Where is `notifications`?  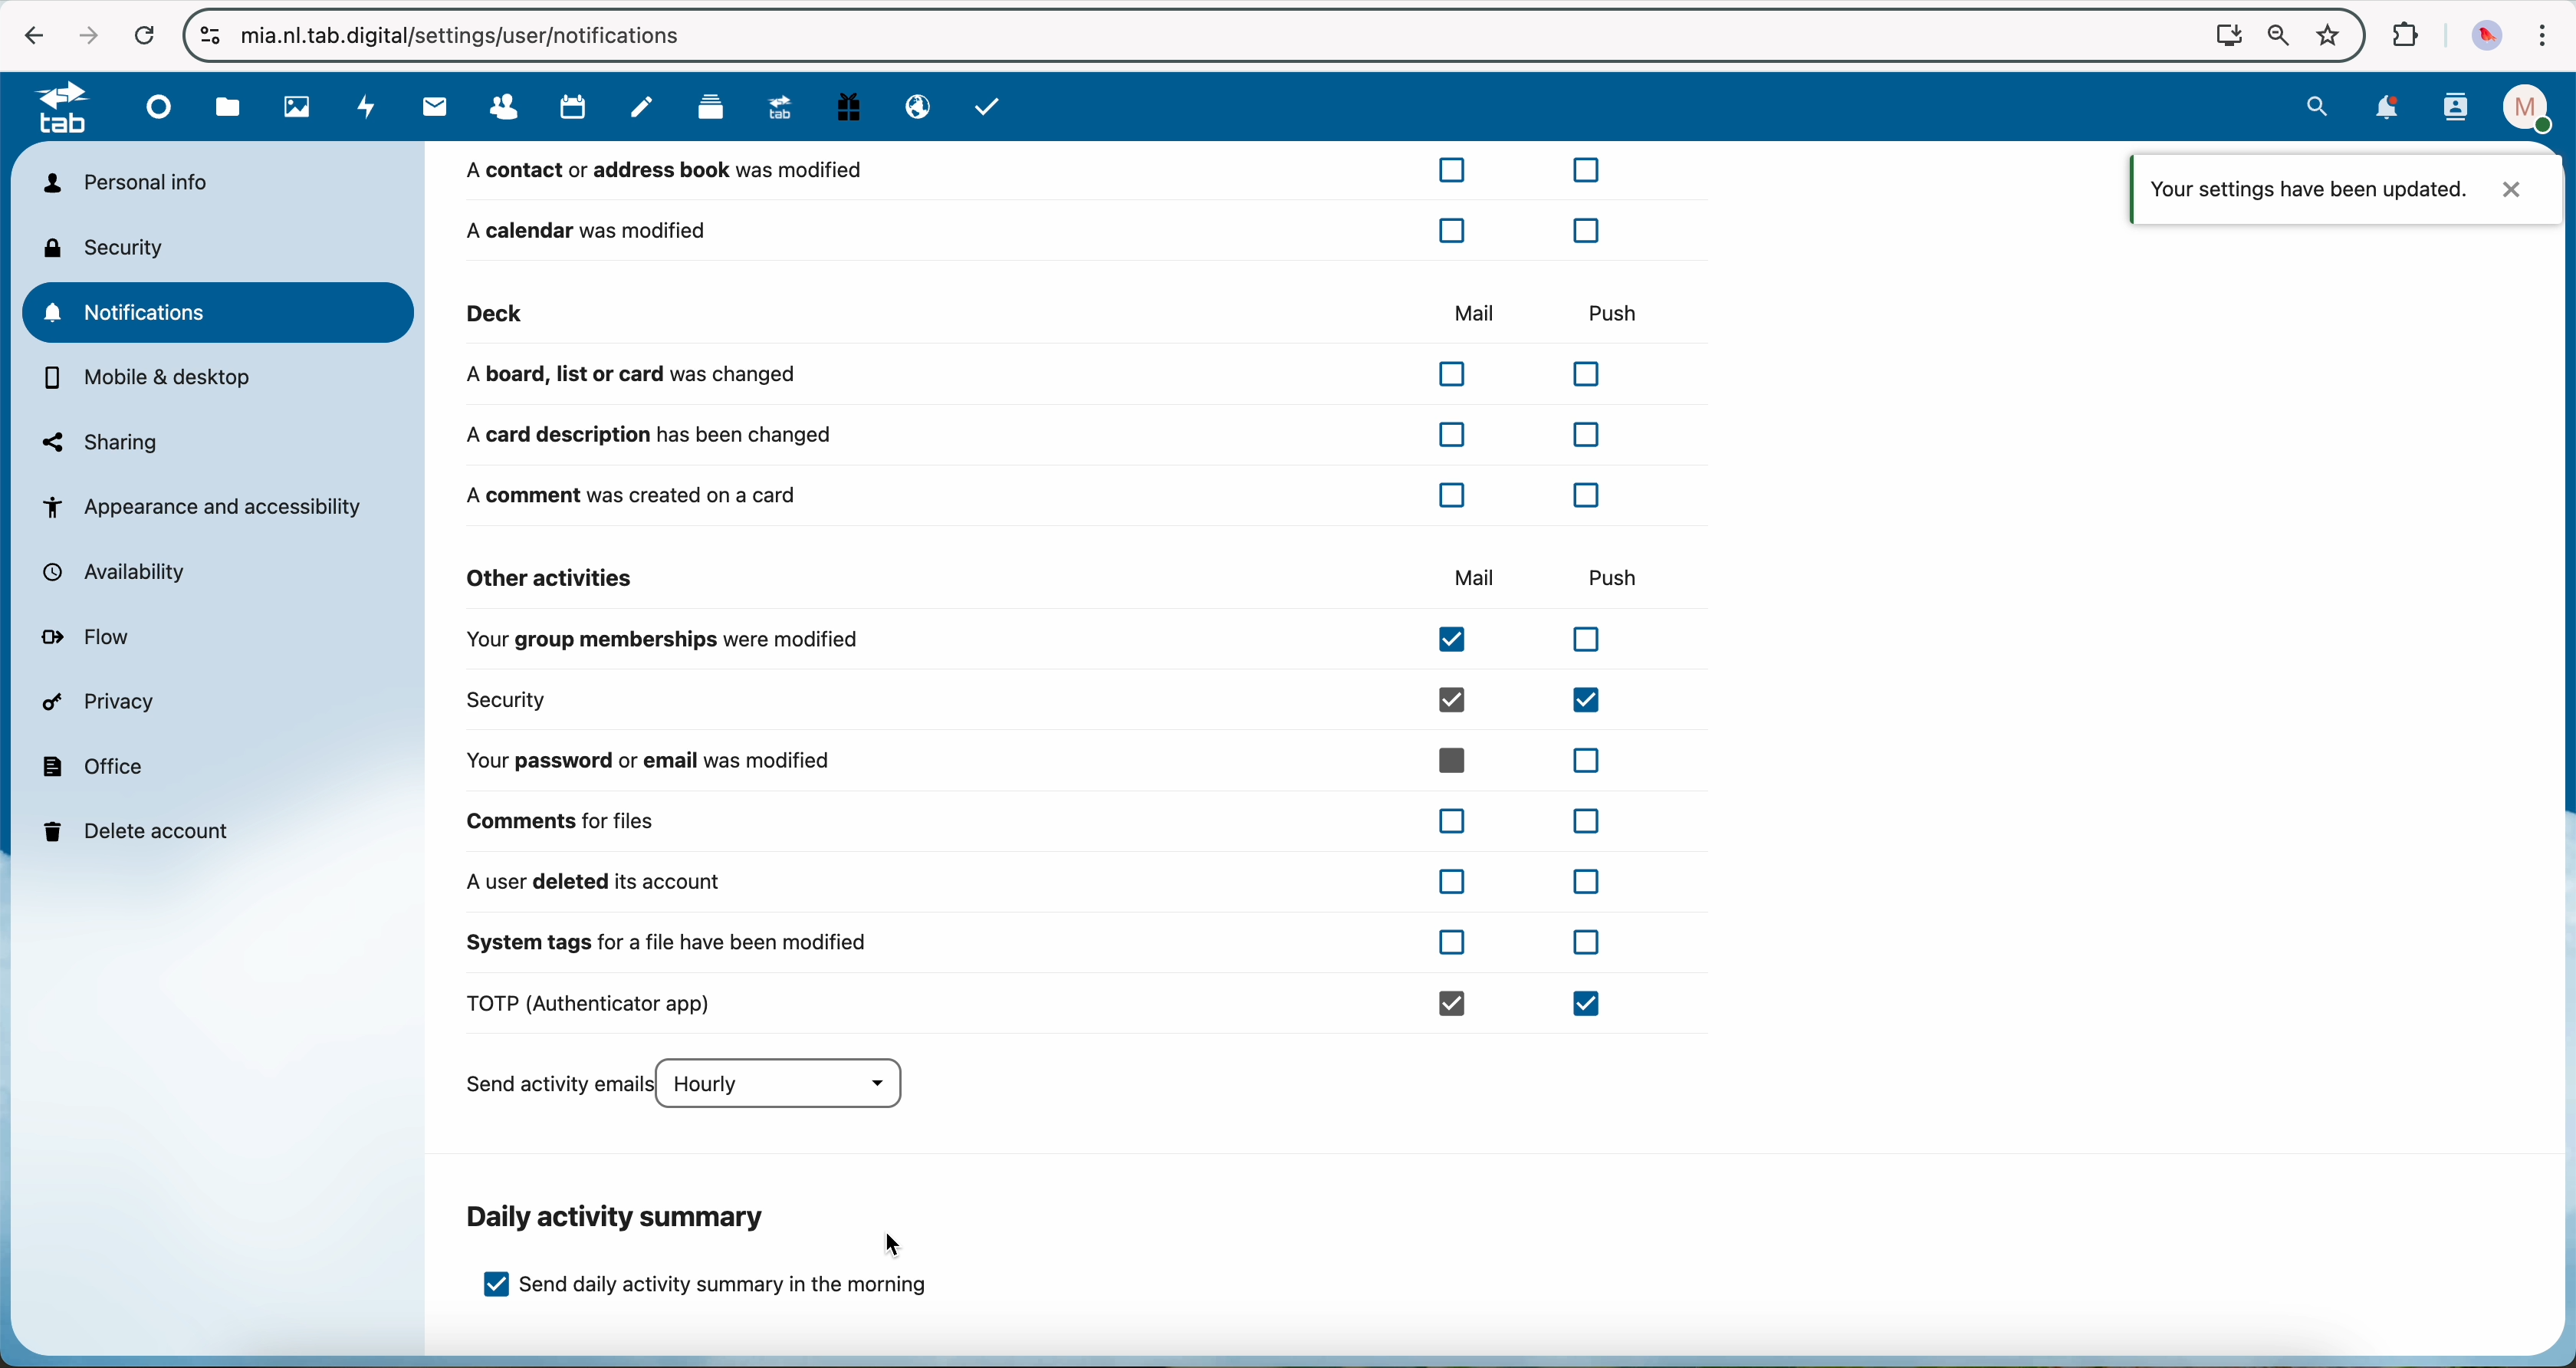 notifications is located at coordinates (222, 312).